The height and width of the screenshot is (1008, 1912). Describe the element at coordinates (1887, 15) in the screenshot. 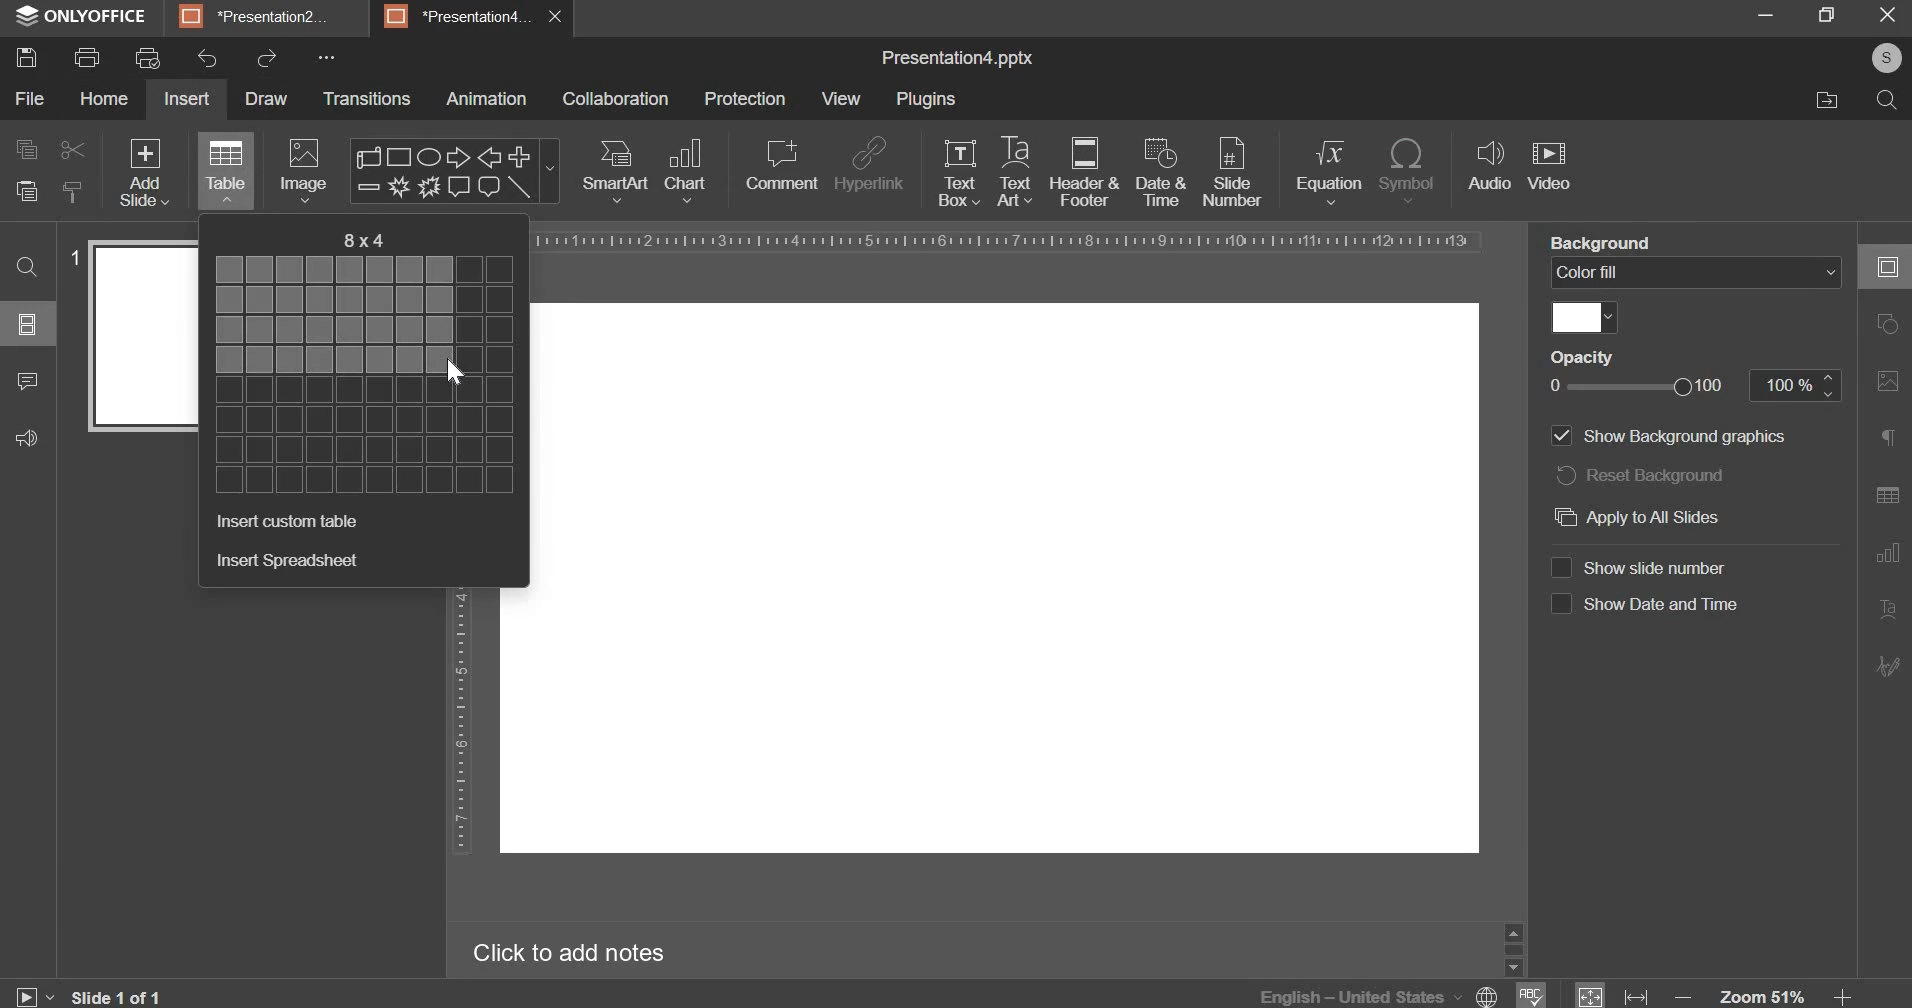

I see `close` at that location.